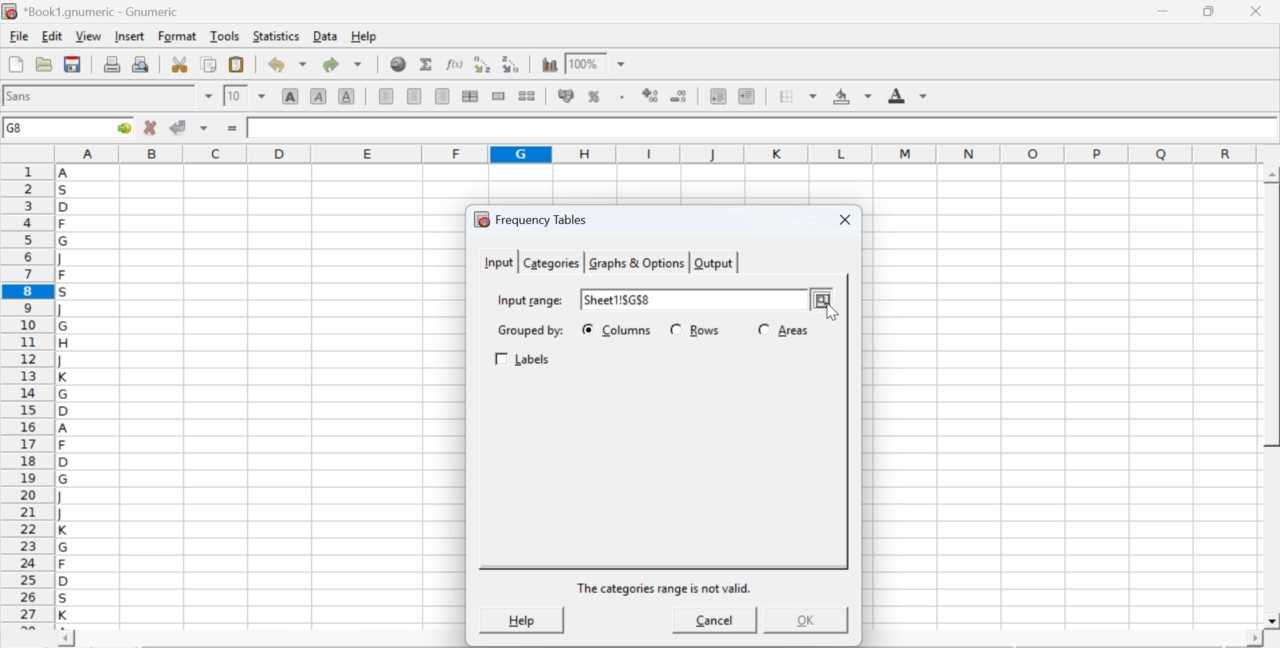 This screenshot has width=1280, height=648. What do you see at coordinates (822, 301) in the screenshot?
I see `more` at bounding box center [822, 301].